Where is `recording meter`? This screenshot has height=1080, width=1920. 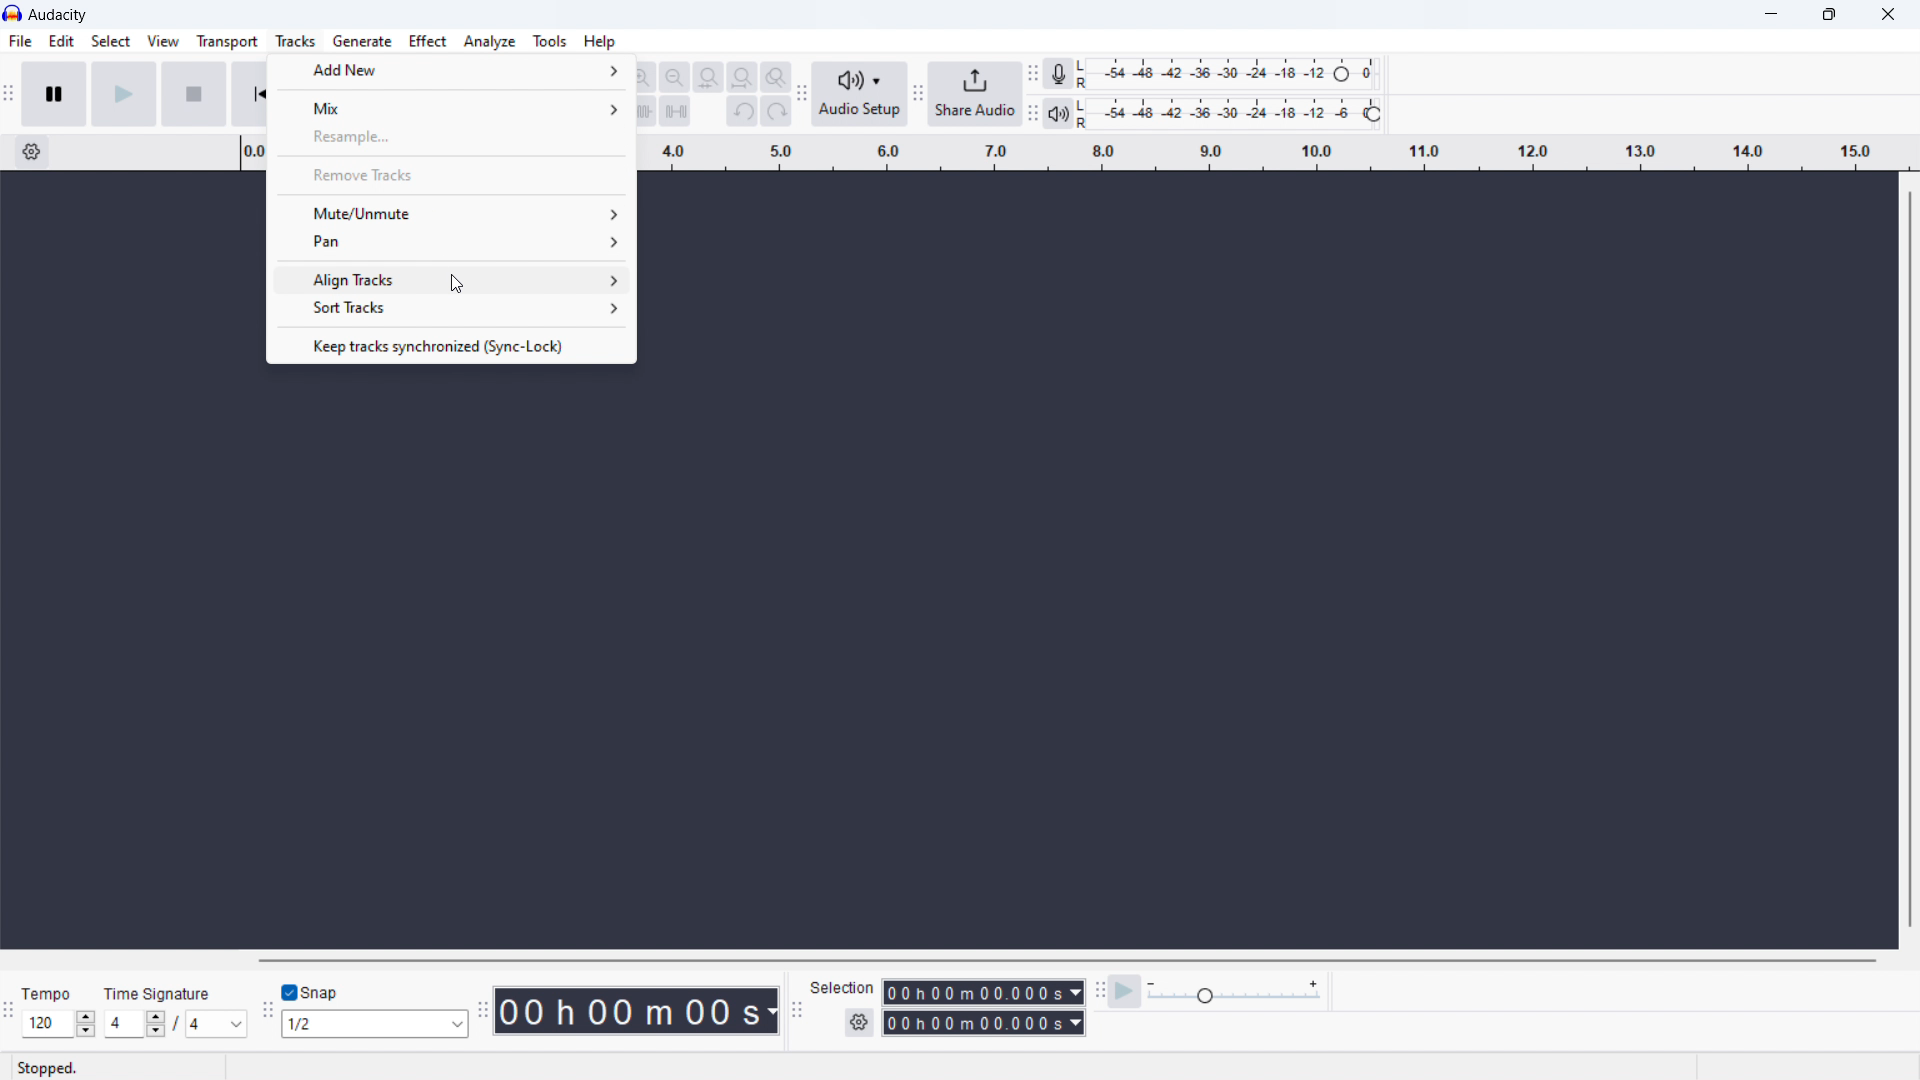 recording meter is located at coordinates (1059, 74).